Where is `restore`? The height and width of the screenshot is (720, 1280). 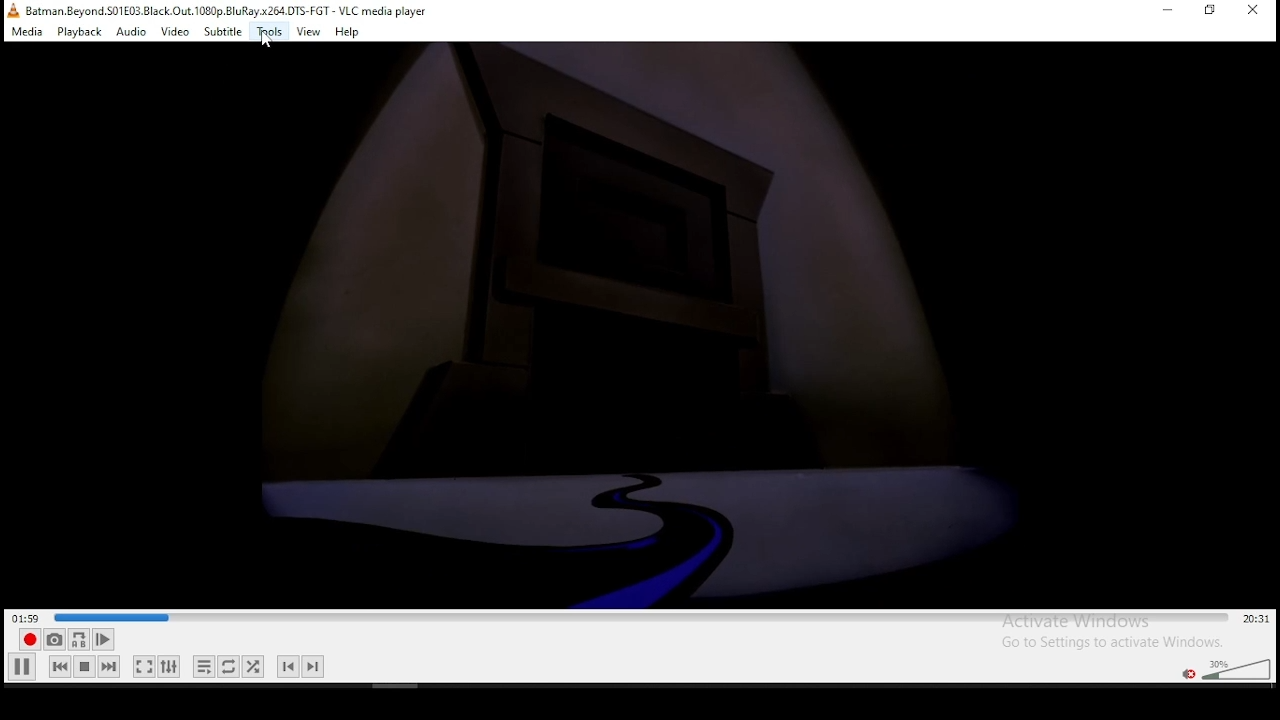 restore is located at coordinates (1211, 11).